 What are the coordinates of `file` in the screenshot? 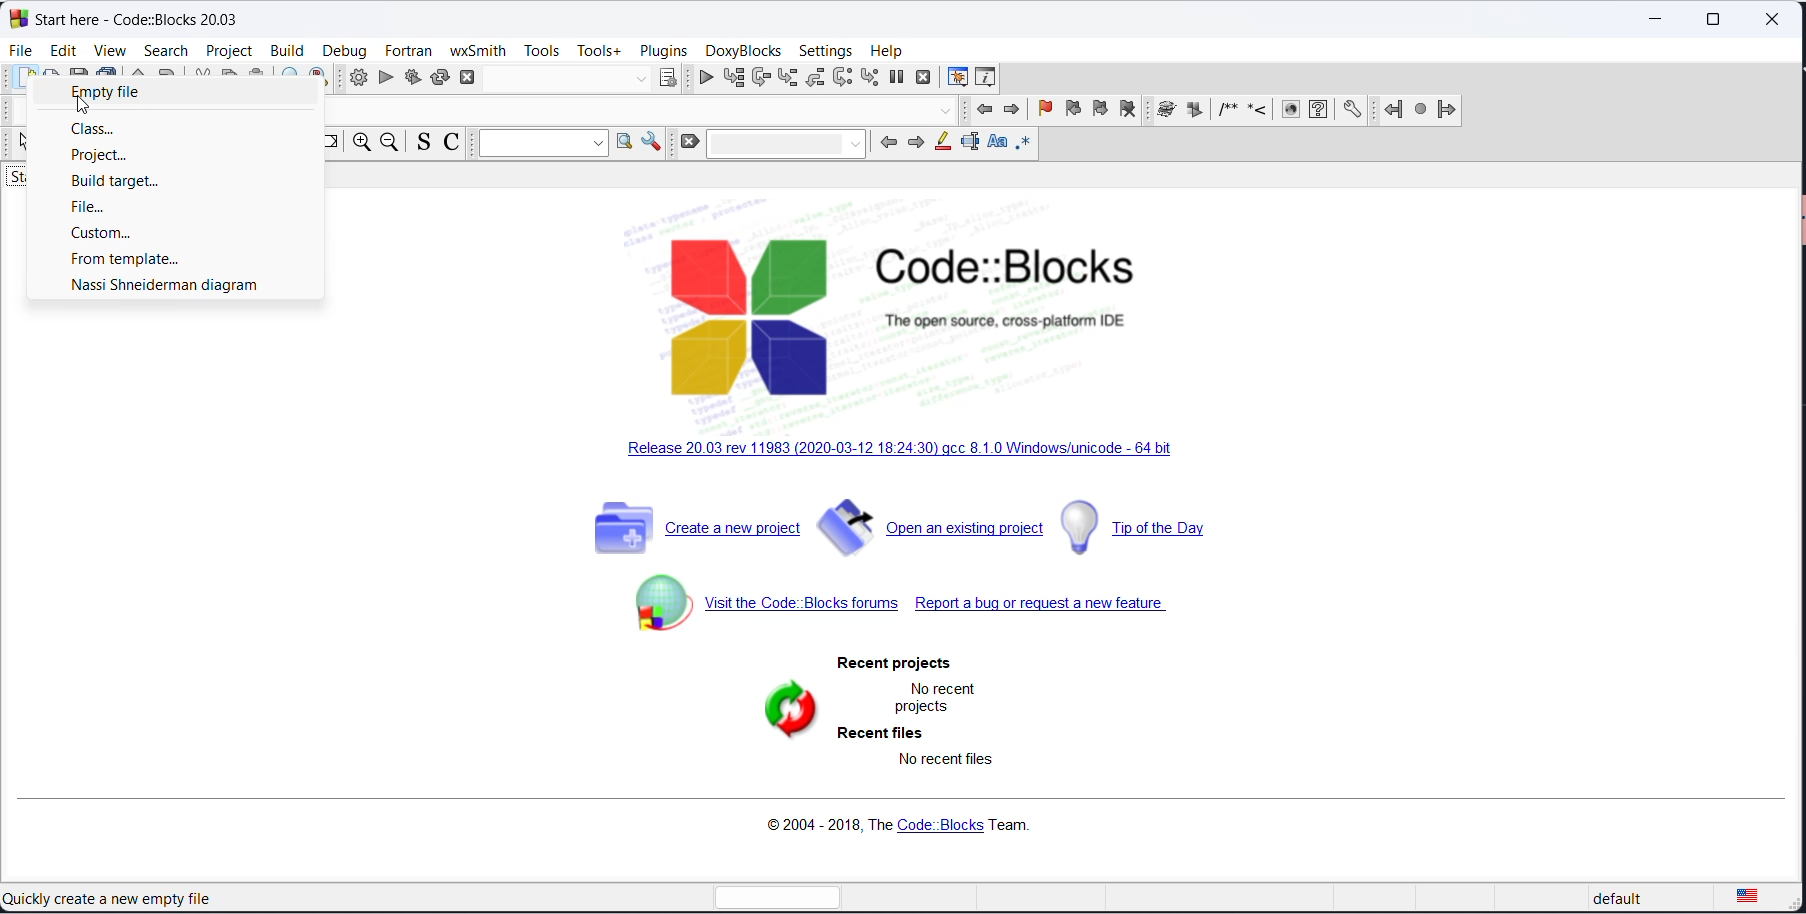 It's located at (171, 208).